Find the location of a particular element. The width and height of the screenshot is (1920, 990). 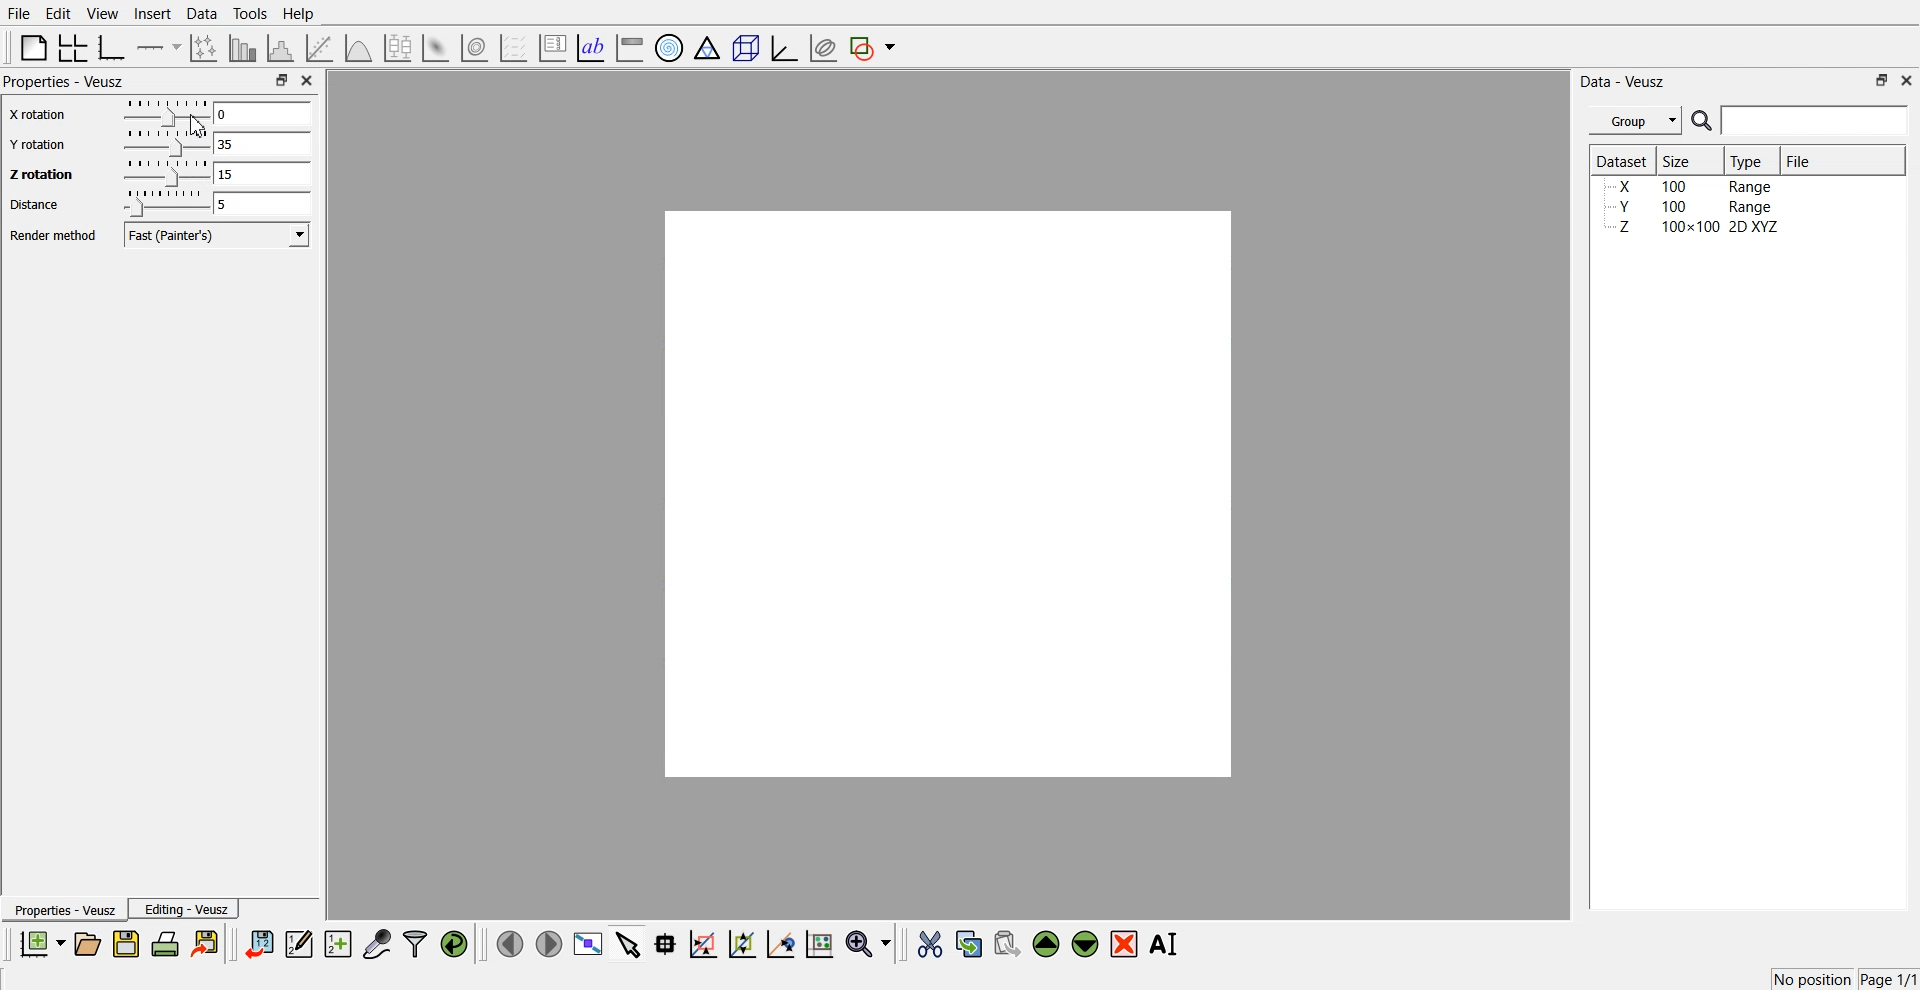

Paste widget from the clipboard is located at coordinates (1007, 942).